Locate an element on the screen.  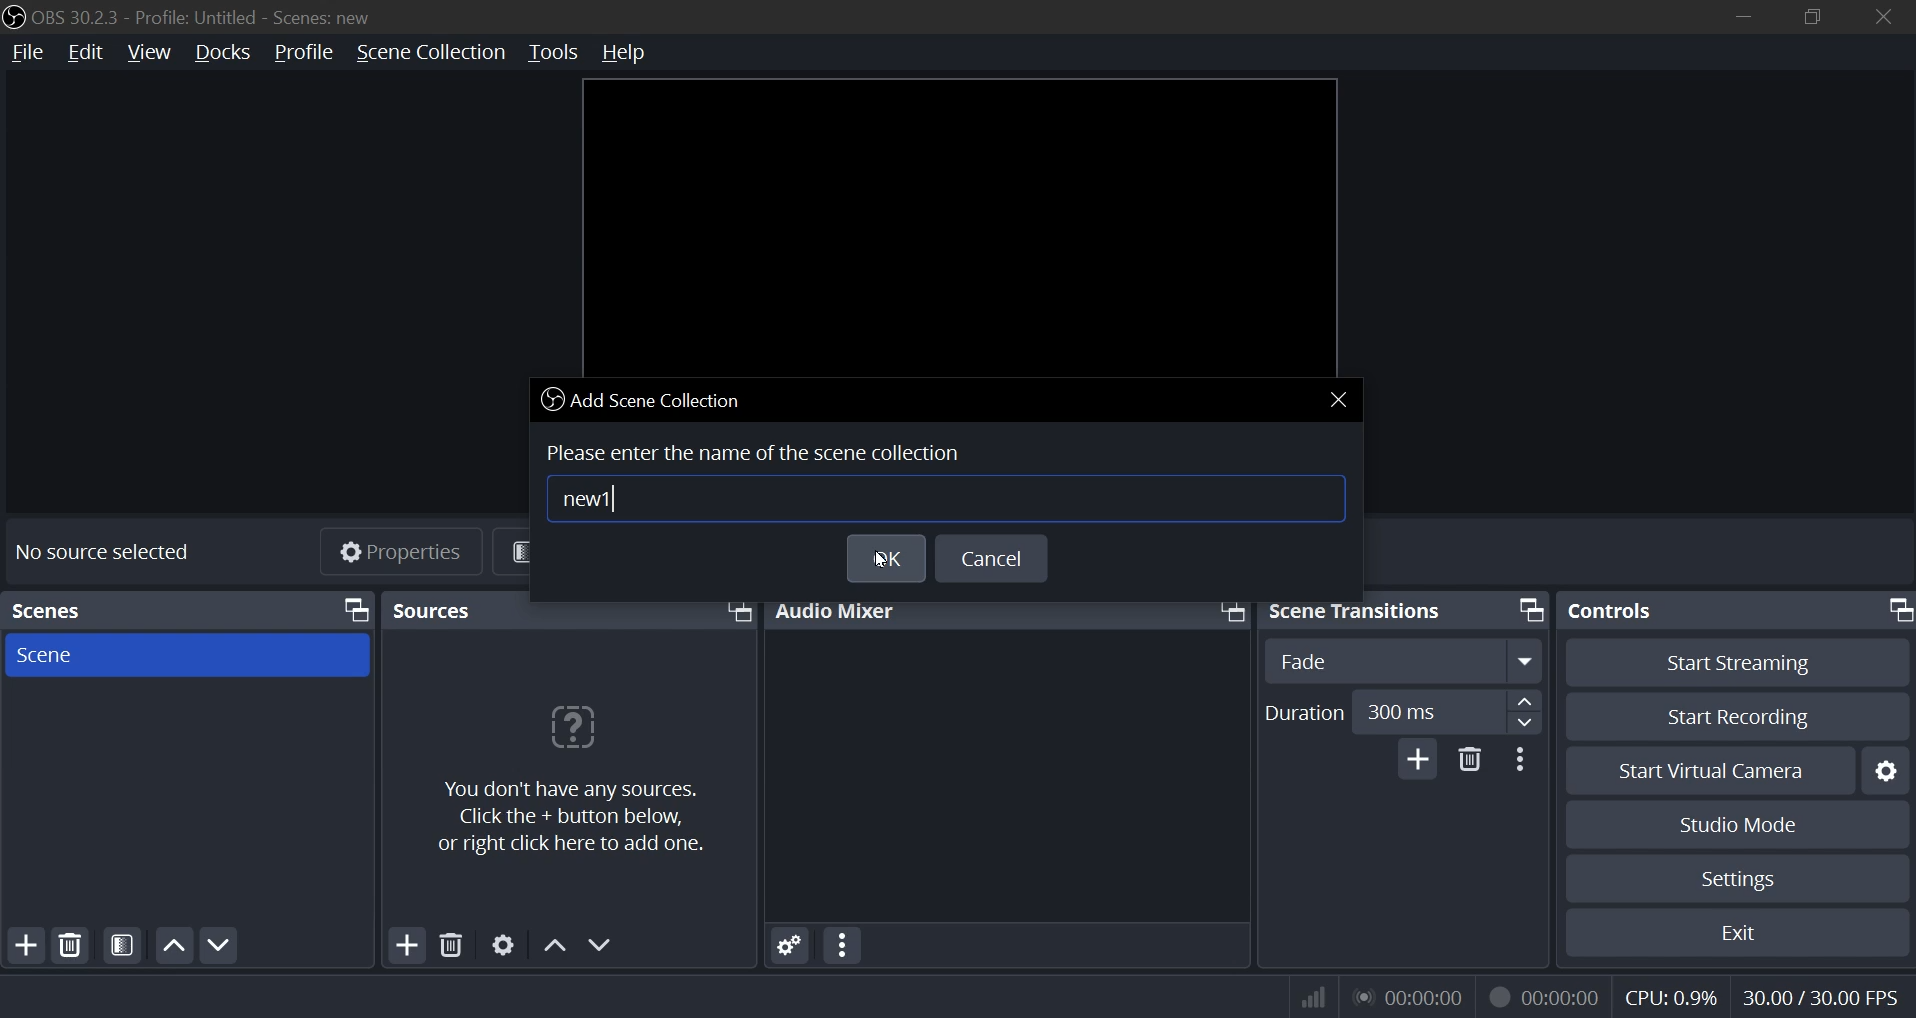
start virtual camera is located at coordinates (1711, 770).